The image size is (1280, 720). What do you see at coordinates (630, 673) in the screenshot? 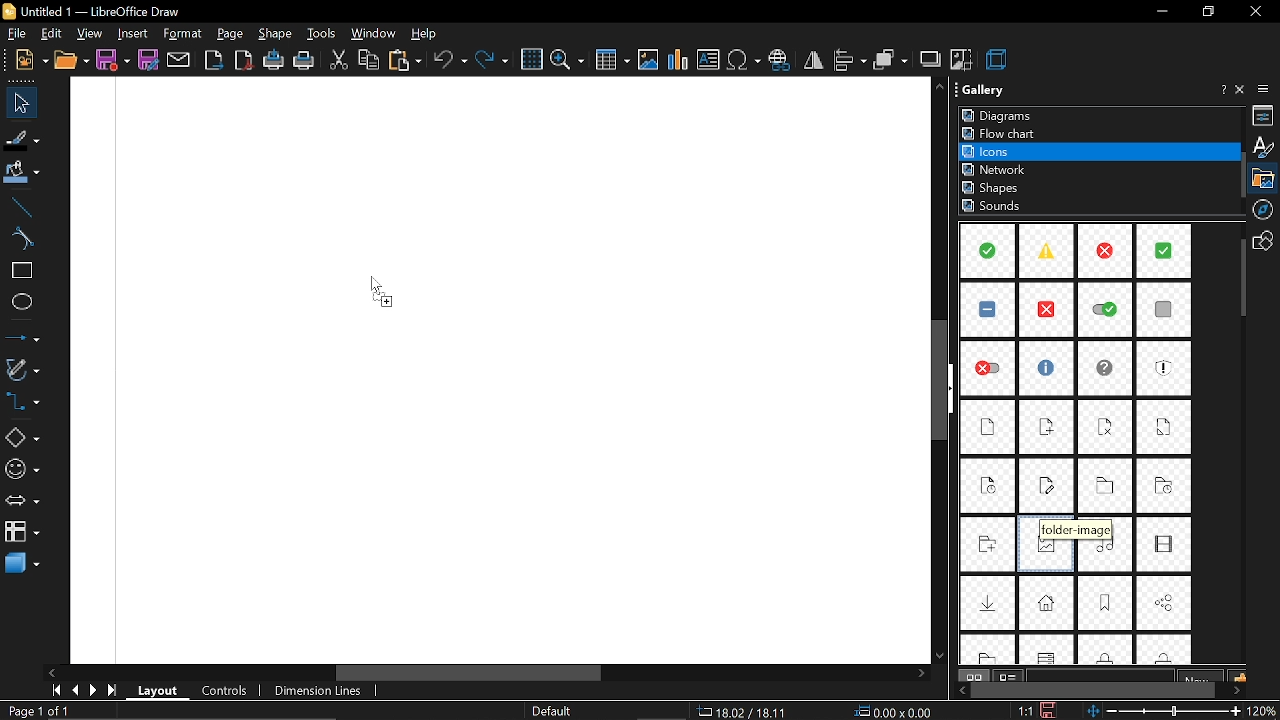
I see `horizontal scrollbar` at bounding box center [630, 673].